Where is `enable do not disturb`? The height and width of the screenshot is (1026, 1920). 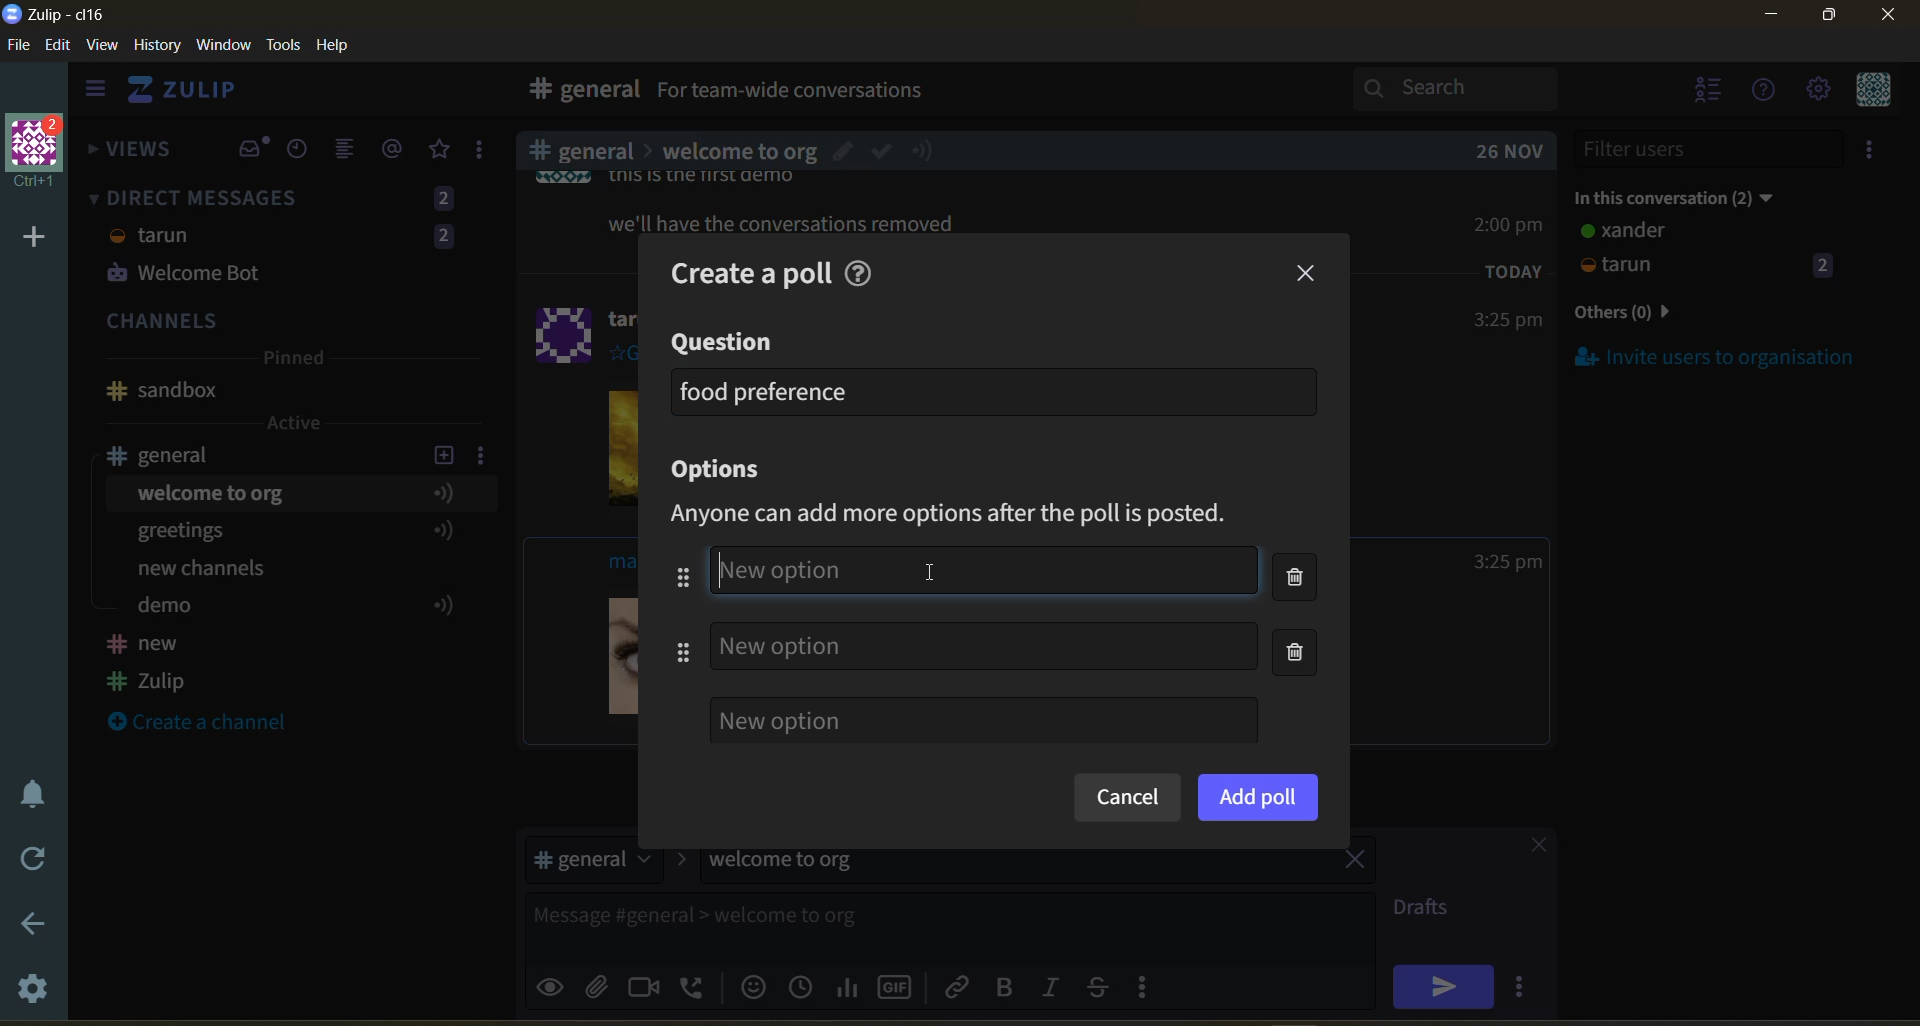 enable do not disturb is located at coordinates (28, 791).